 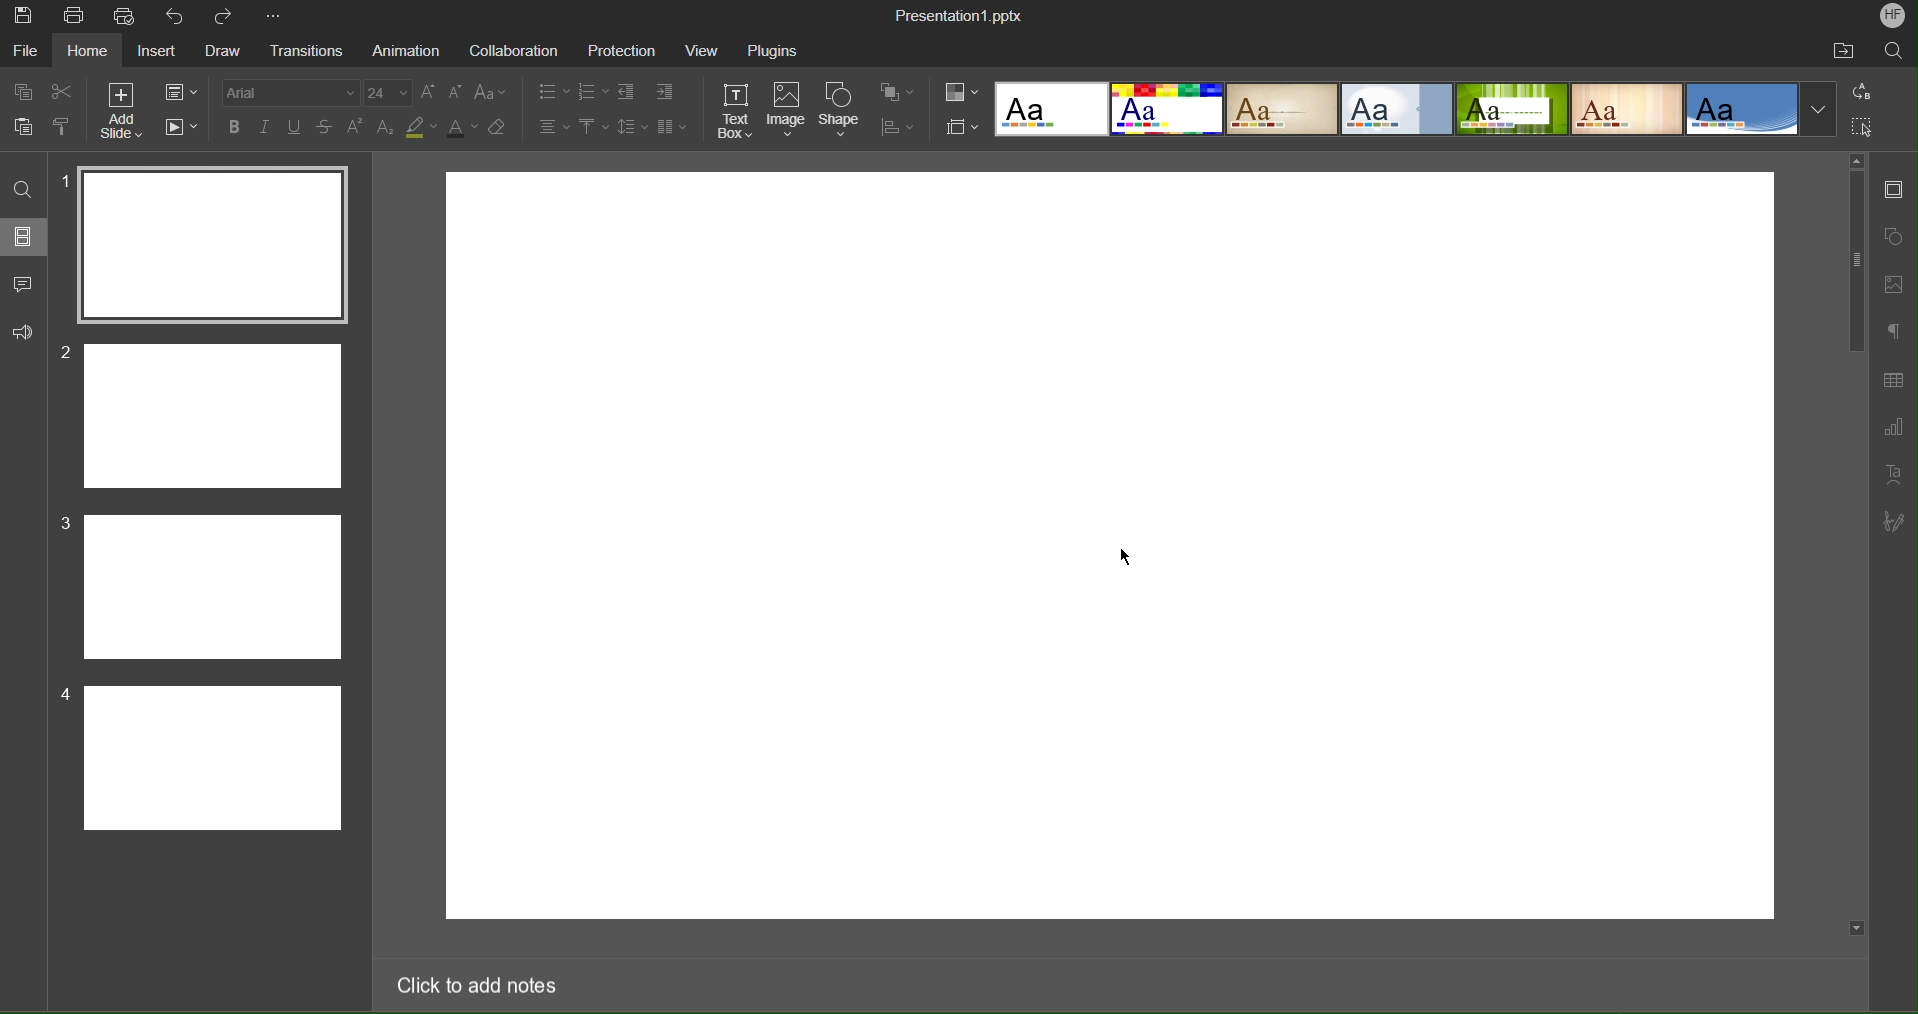 What do you see at coordinates (215, 241) in the screenshot?
I see `Slide 1` at bounding box center [215, 241].